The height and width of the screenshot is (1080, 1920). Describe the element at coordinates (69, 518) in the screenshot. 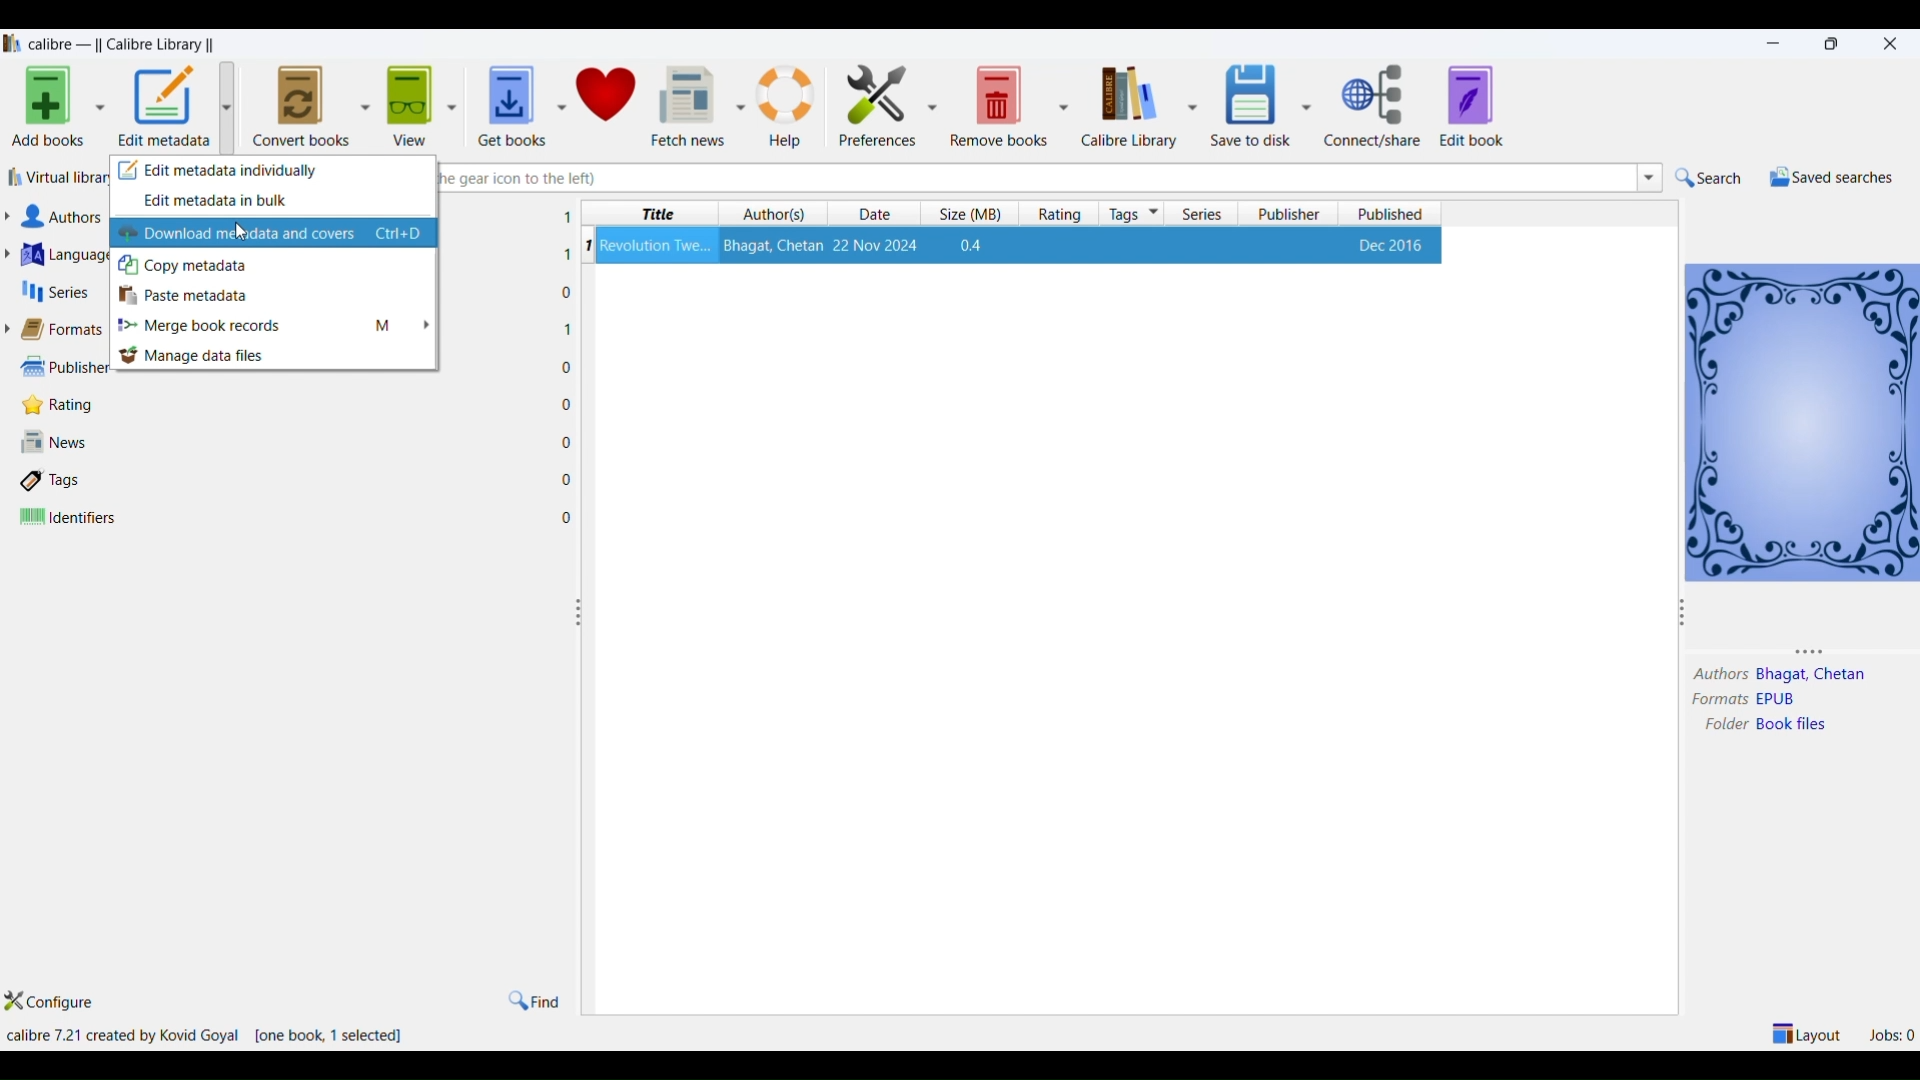

I see `identifiers and number of identifiers` at that location.